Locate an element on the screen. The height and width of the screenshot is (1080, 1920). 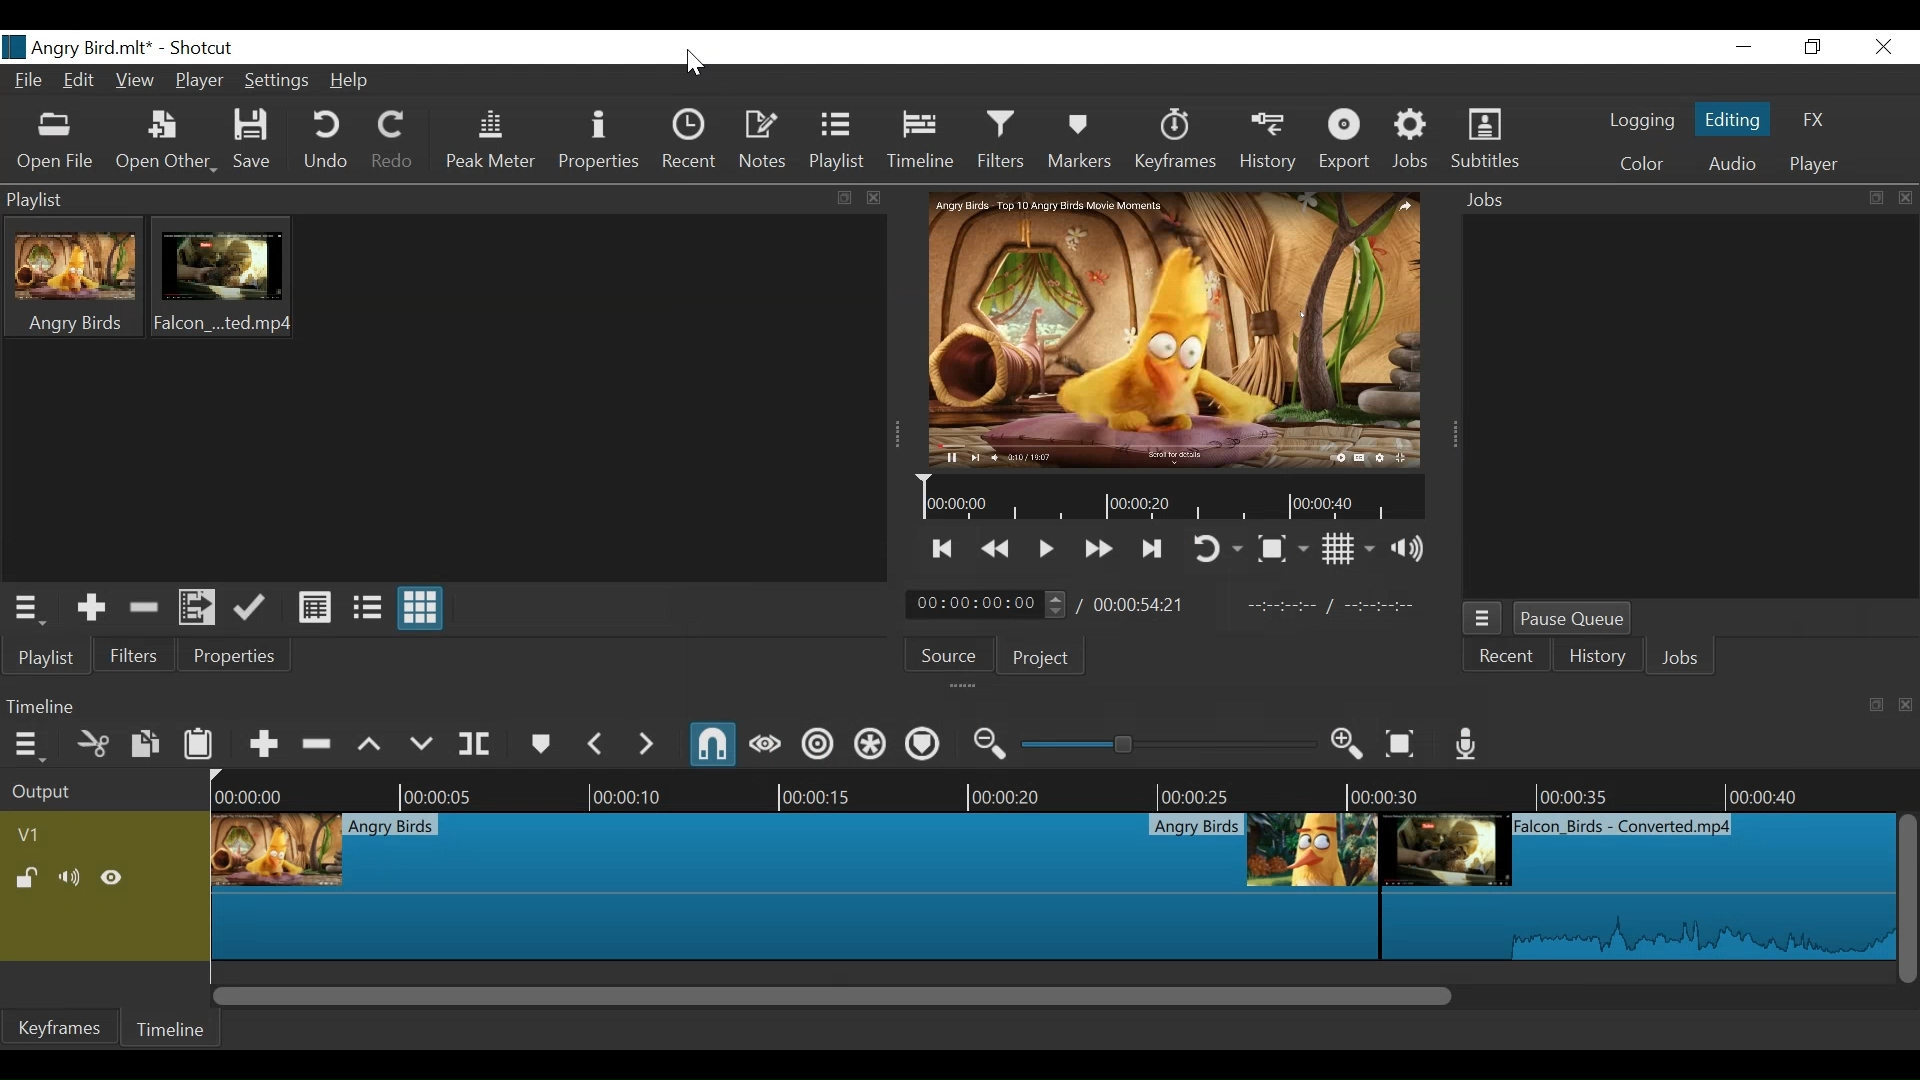
Redo is located at coordinates (389, 141).